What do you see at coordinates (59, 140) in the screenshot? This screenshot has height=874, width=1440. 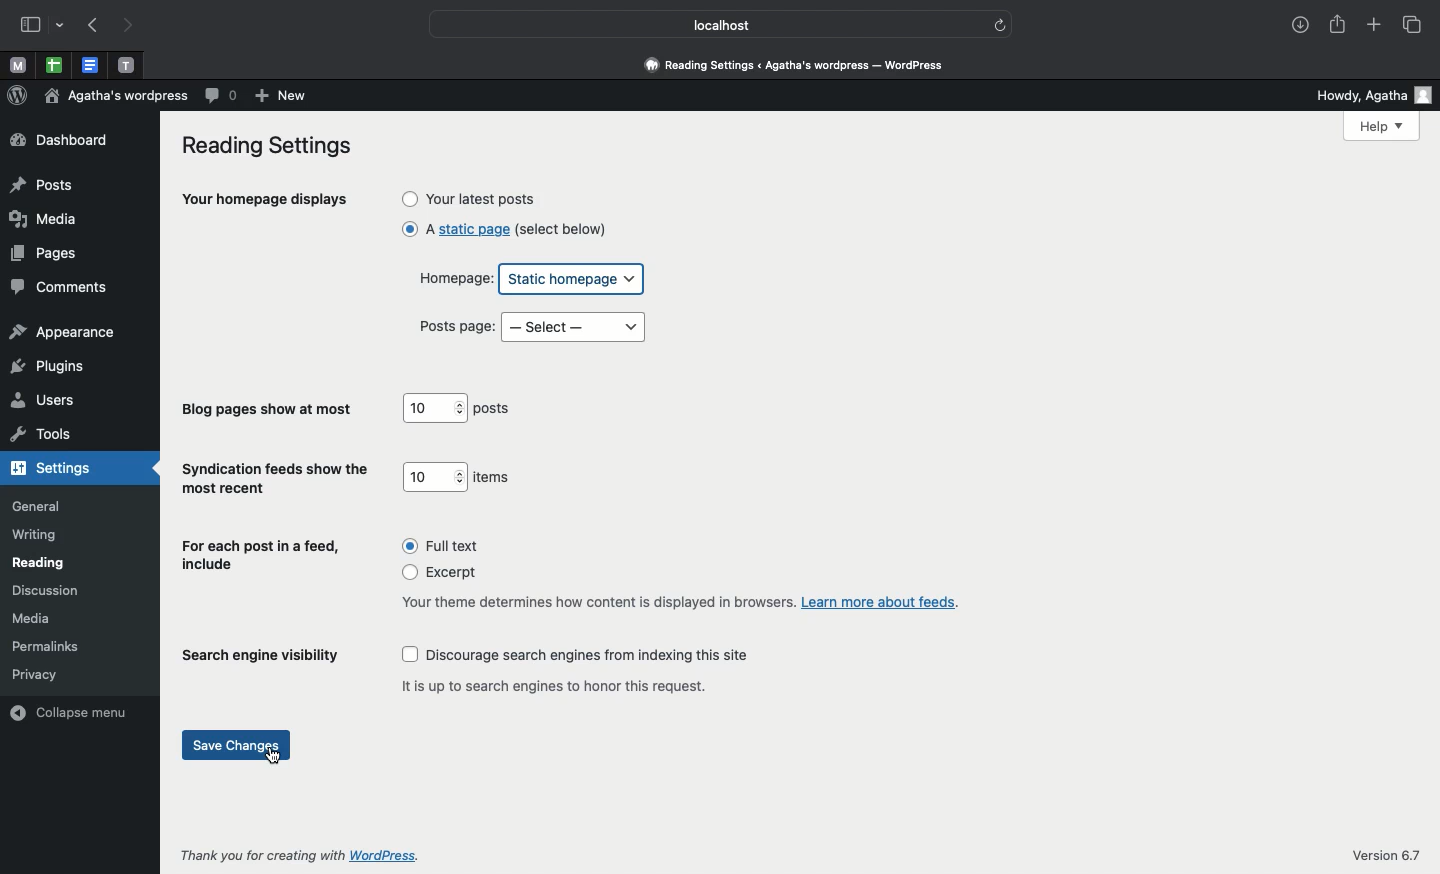 I see `dashboard ` at bounding box center [59, 140].